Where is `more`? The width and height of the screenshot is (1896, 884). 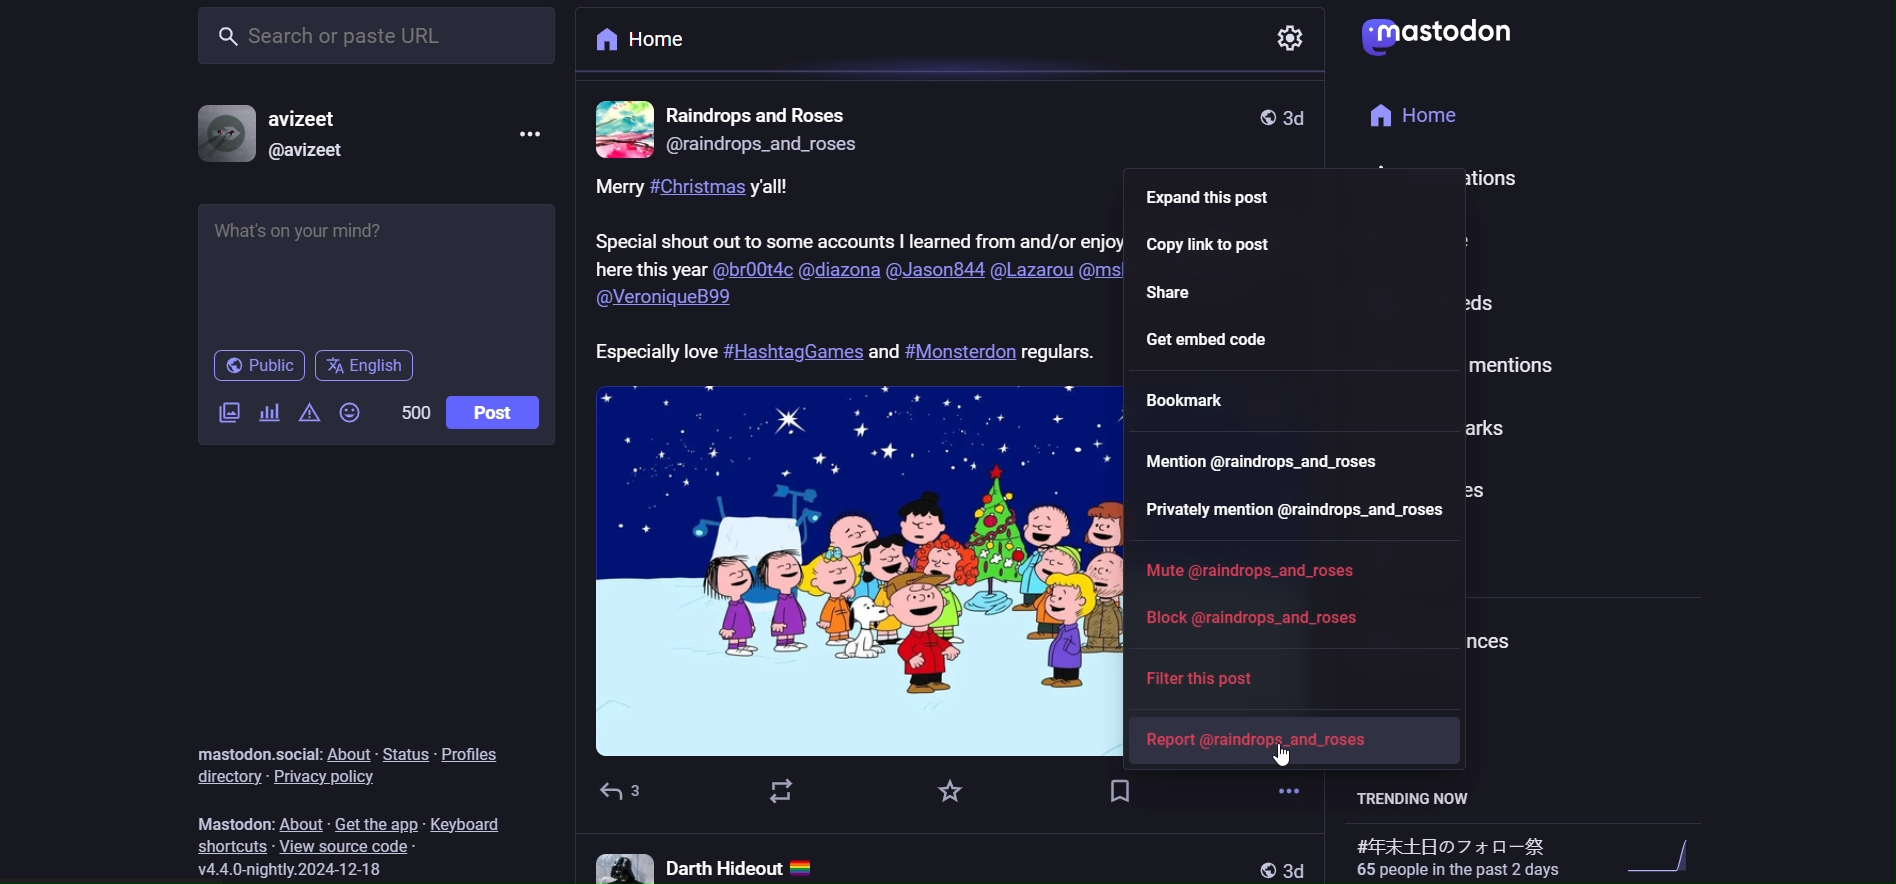 more is located at coordinates (536, 135).